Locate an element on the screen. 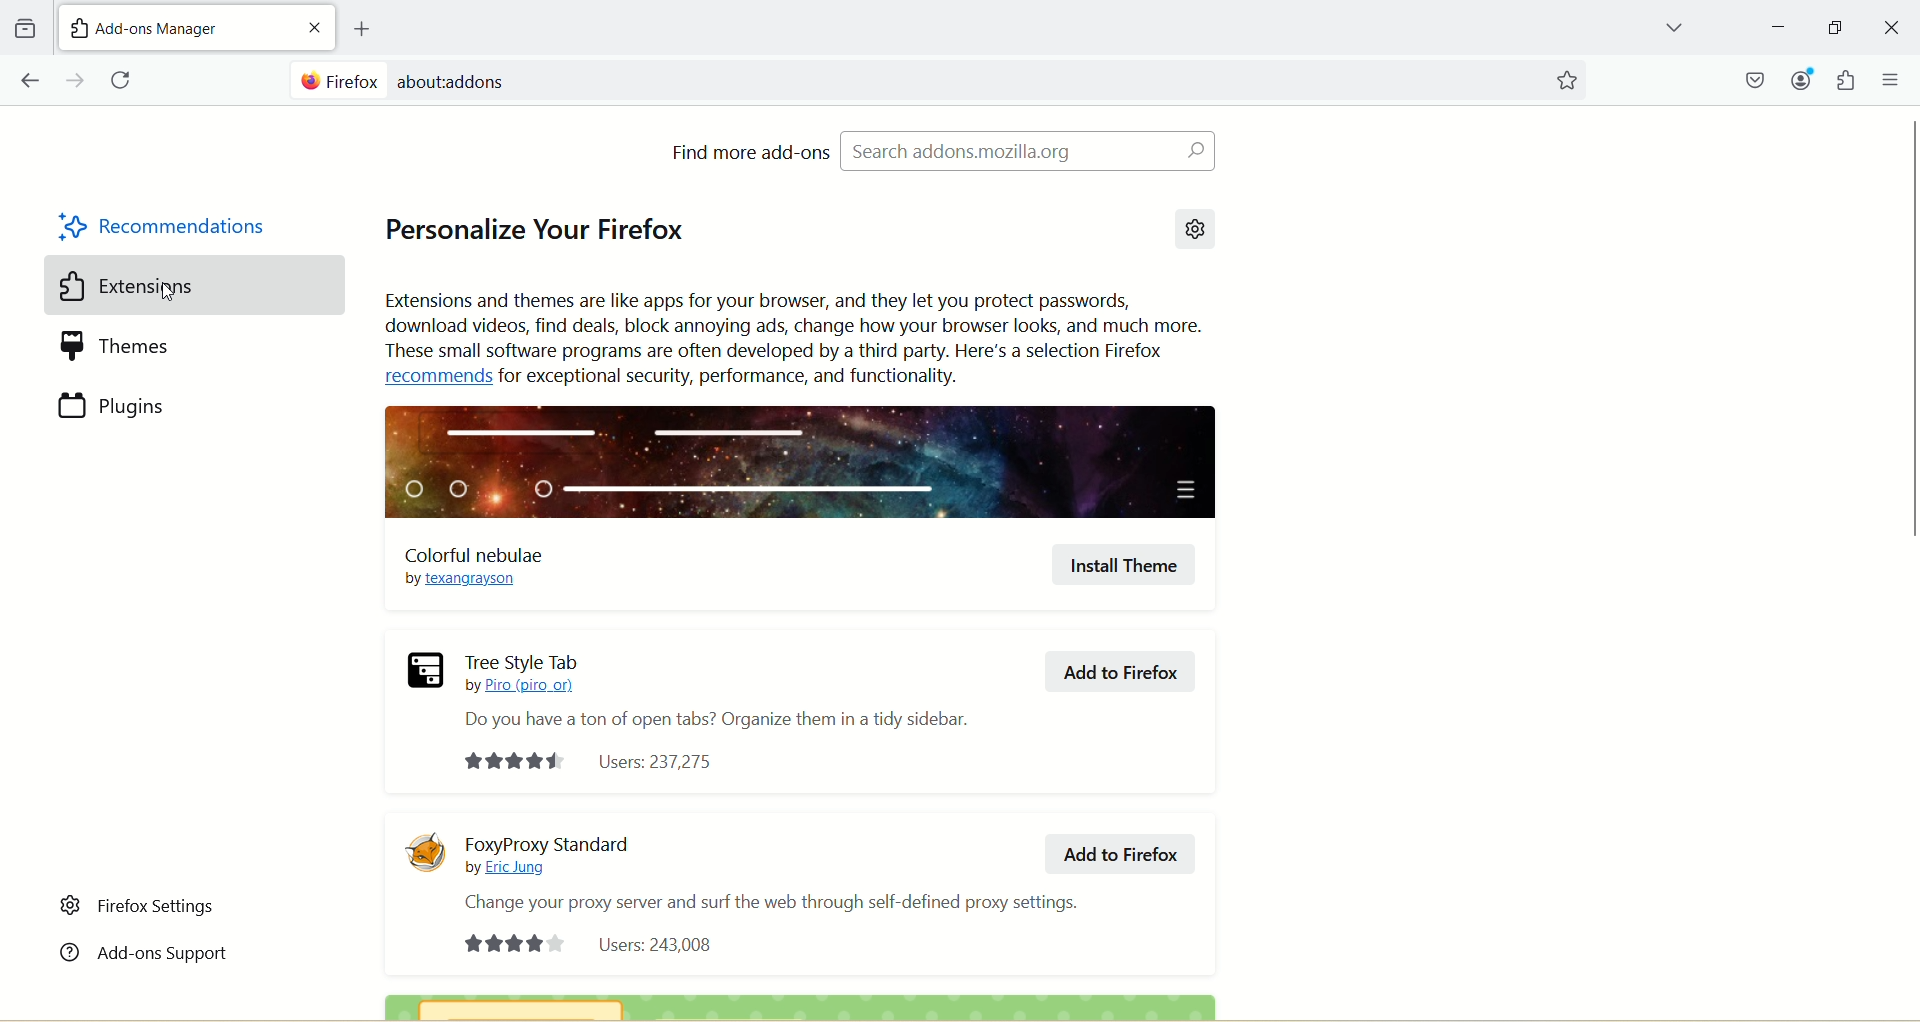 This screenshot has width=1920, height=1022. Close is located at coordinates (314, 27).